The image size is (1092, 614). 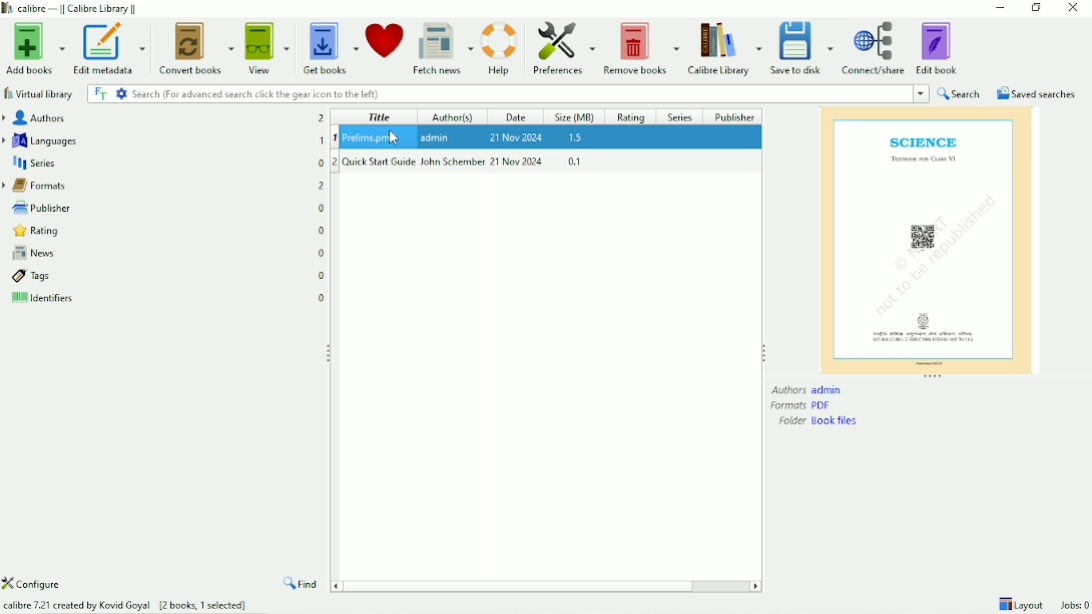 I want to click on Restore down, so click(x=1036, y=8).